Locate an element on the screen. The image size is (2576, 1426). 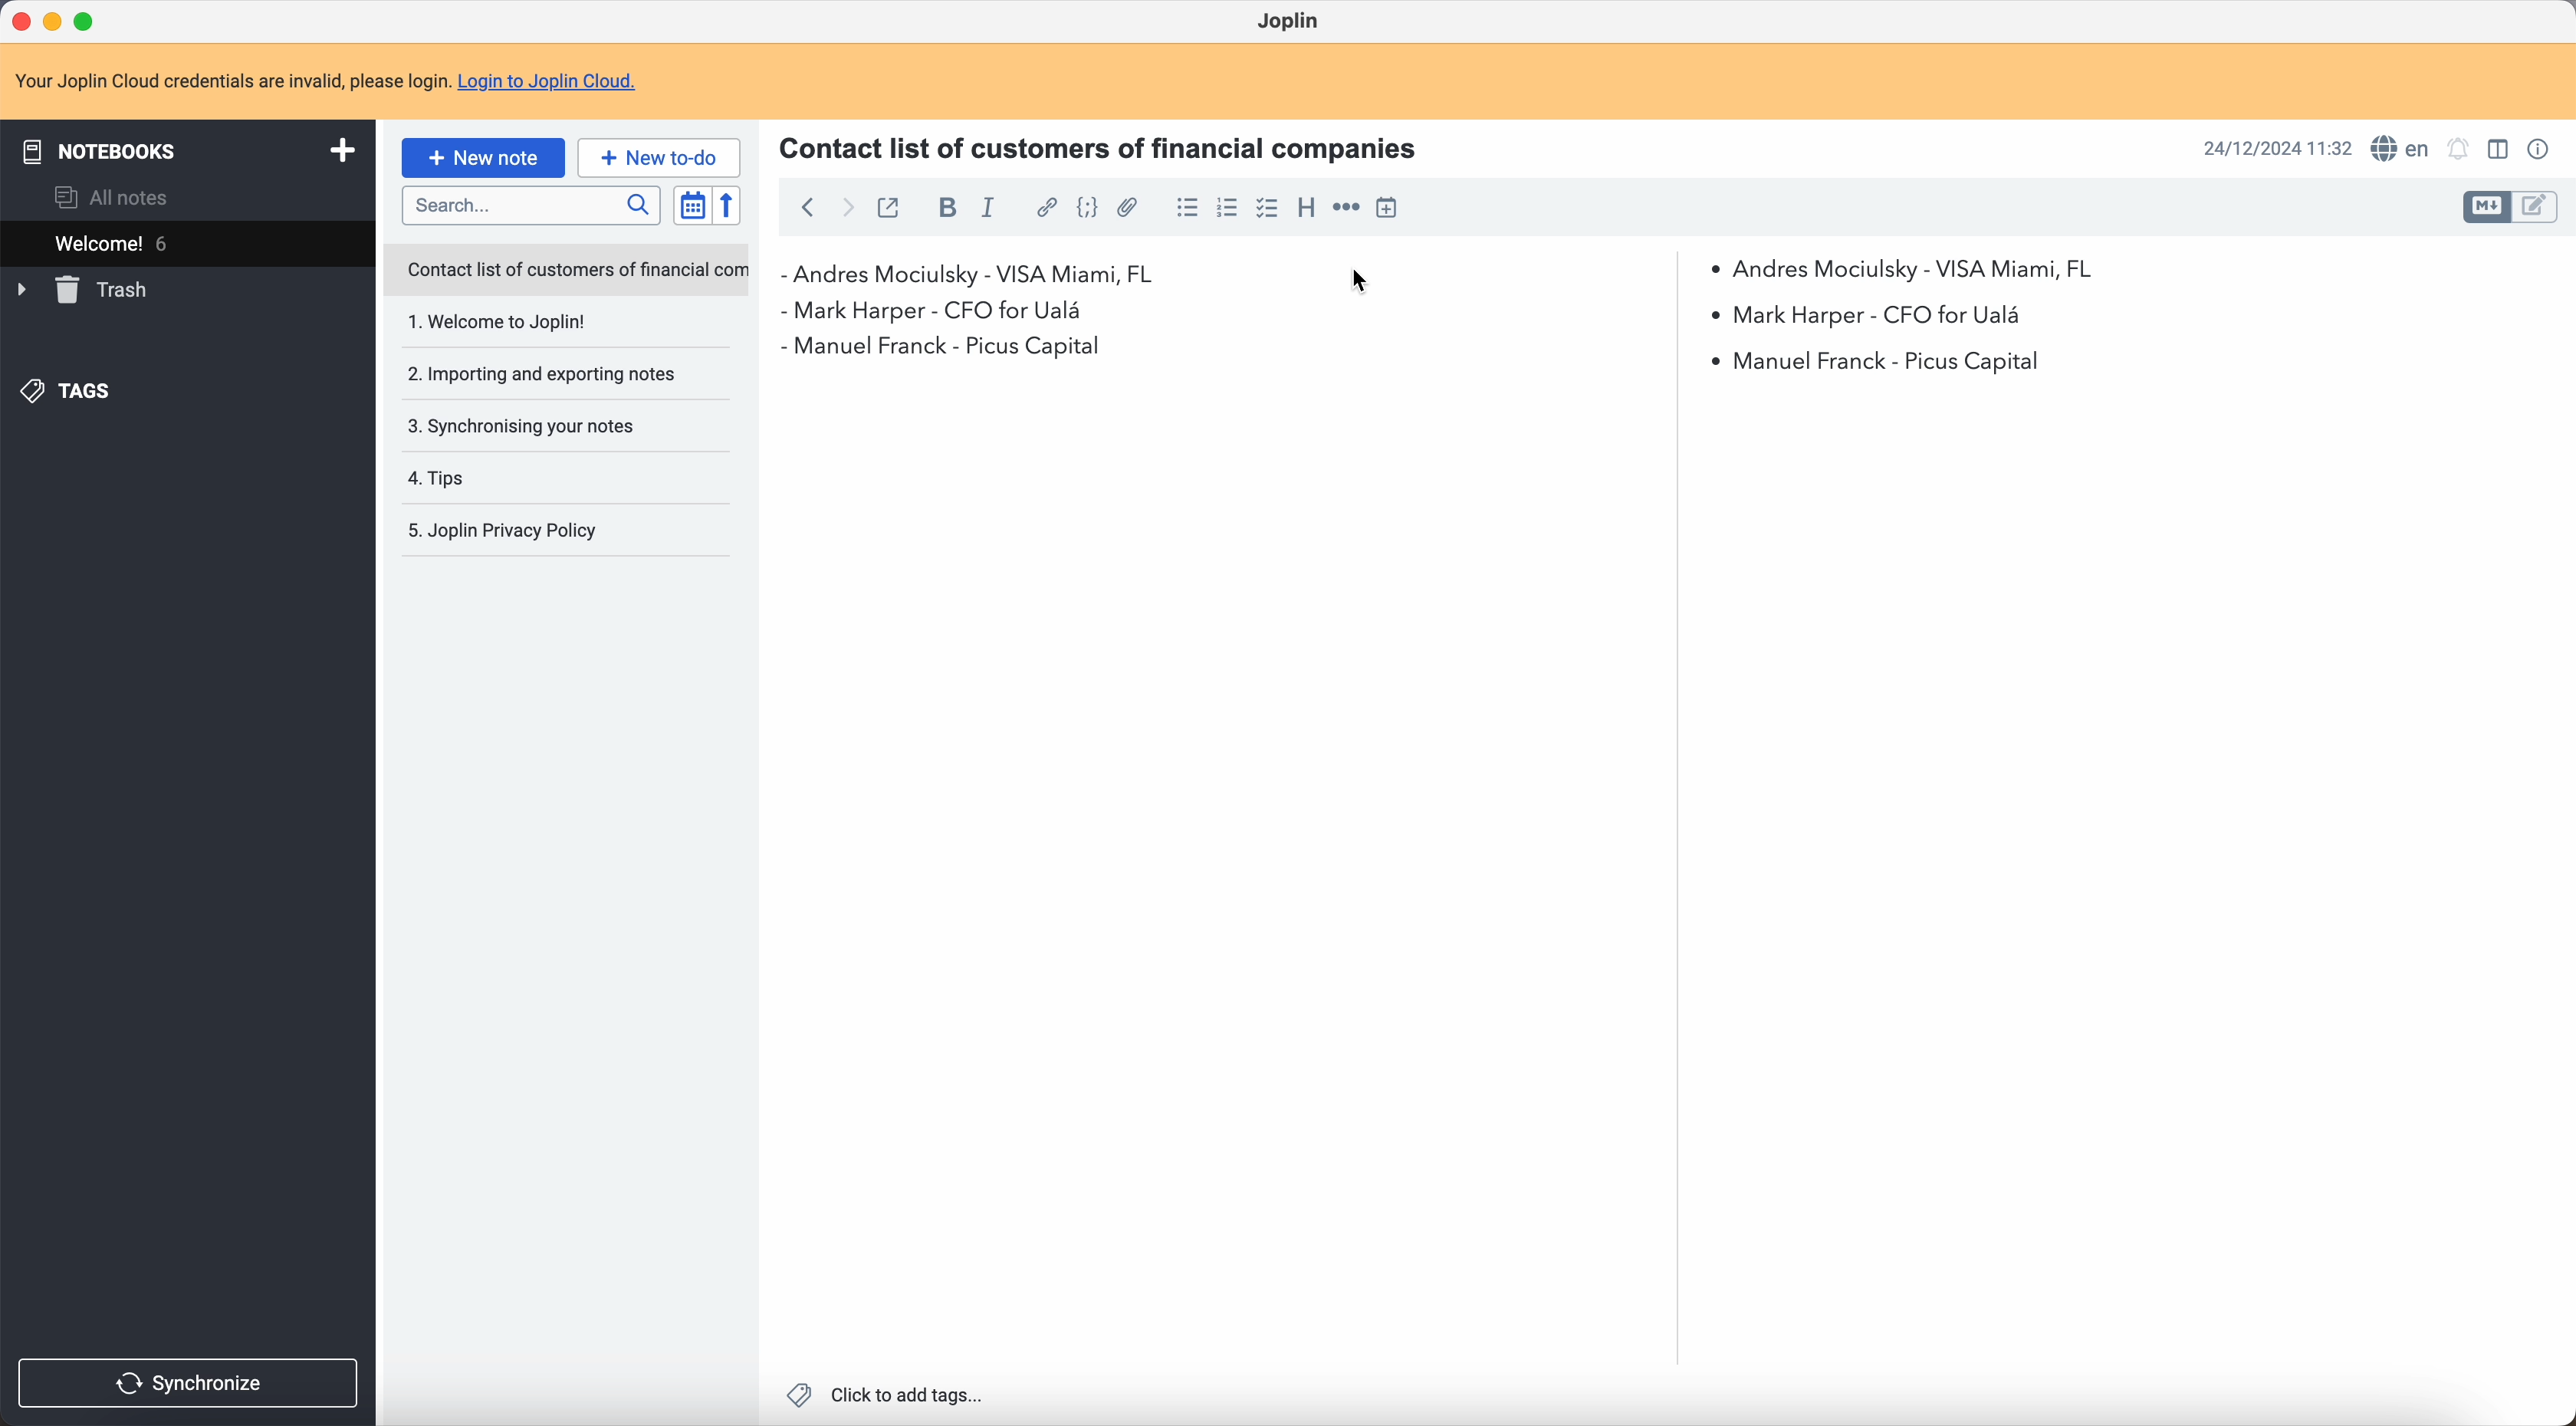
note properties is located at coordinates (2542, 150).